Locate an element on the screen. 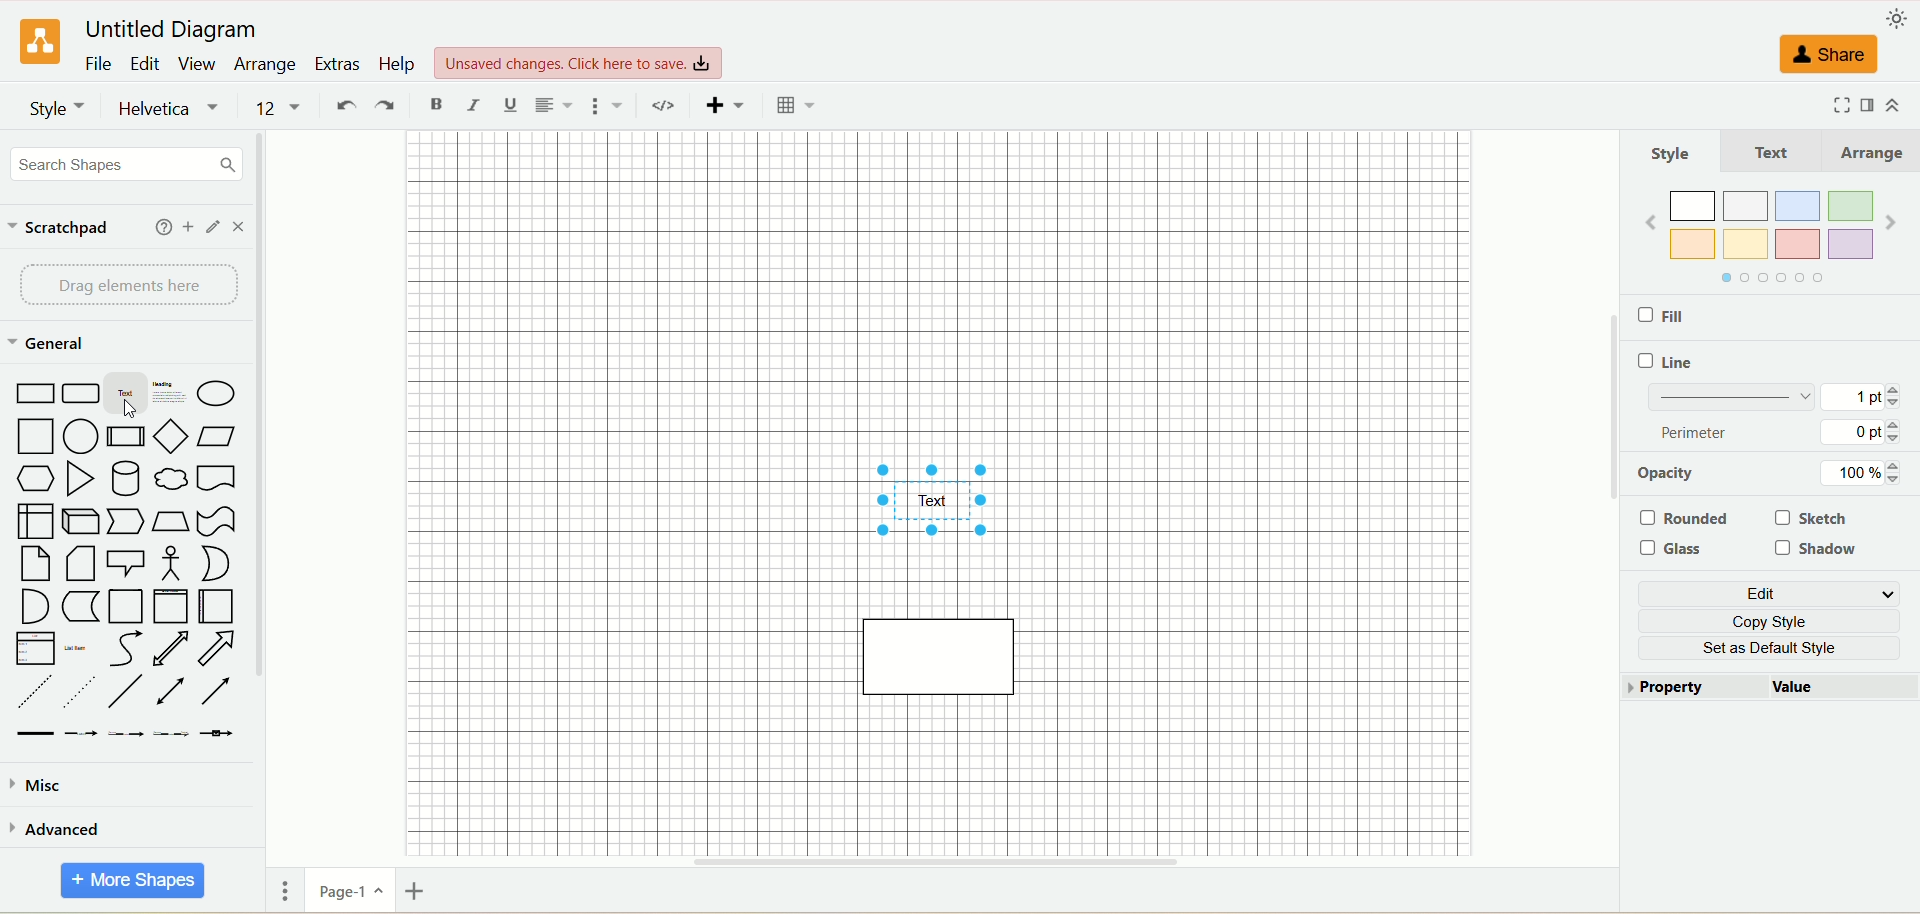 This screenshot has height=914, width=1920. actor is located at coordinates (173, 563).